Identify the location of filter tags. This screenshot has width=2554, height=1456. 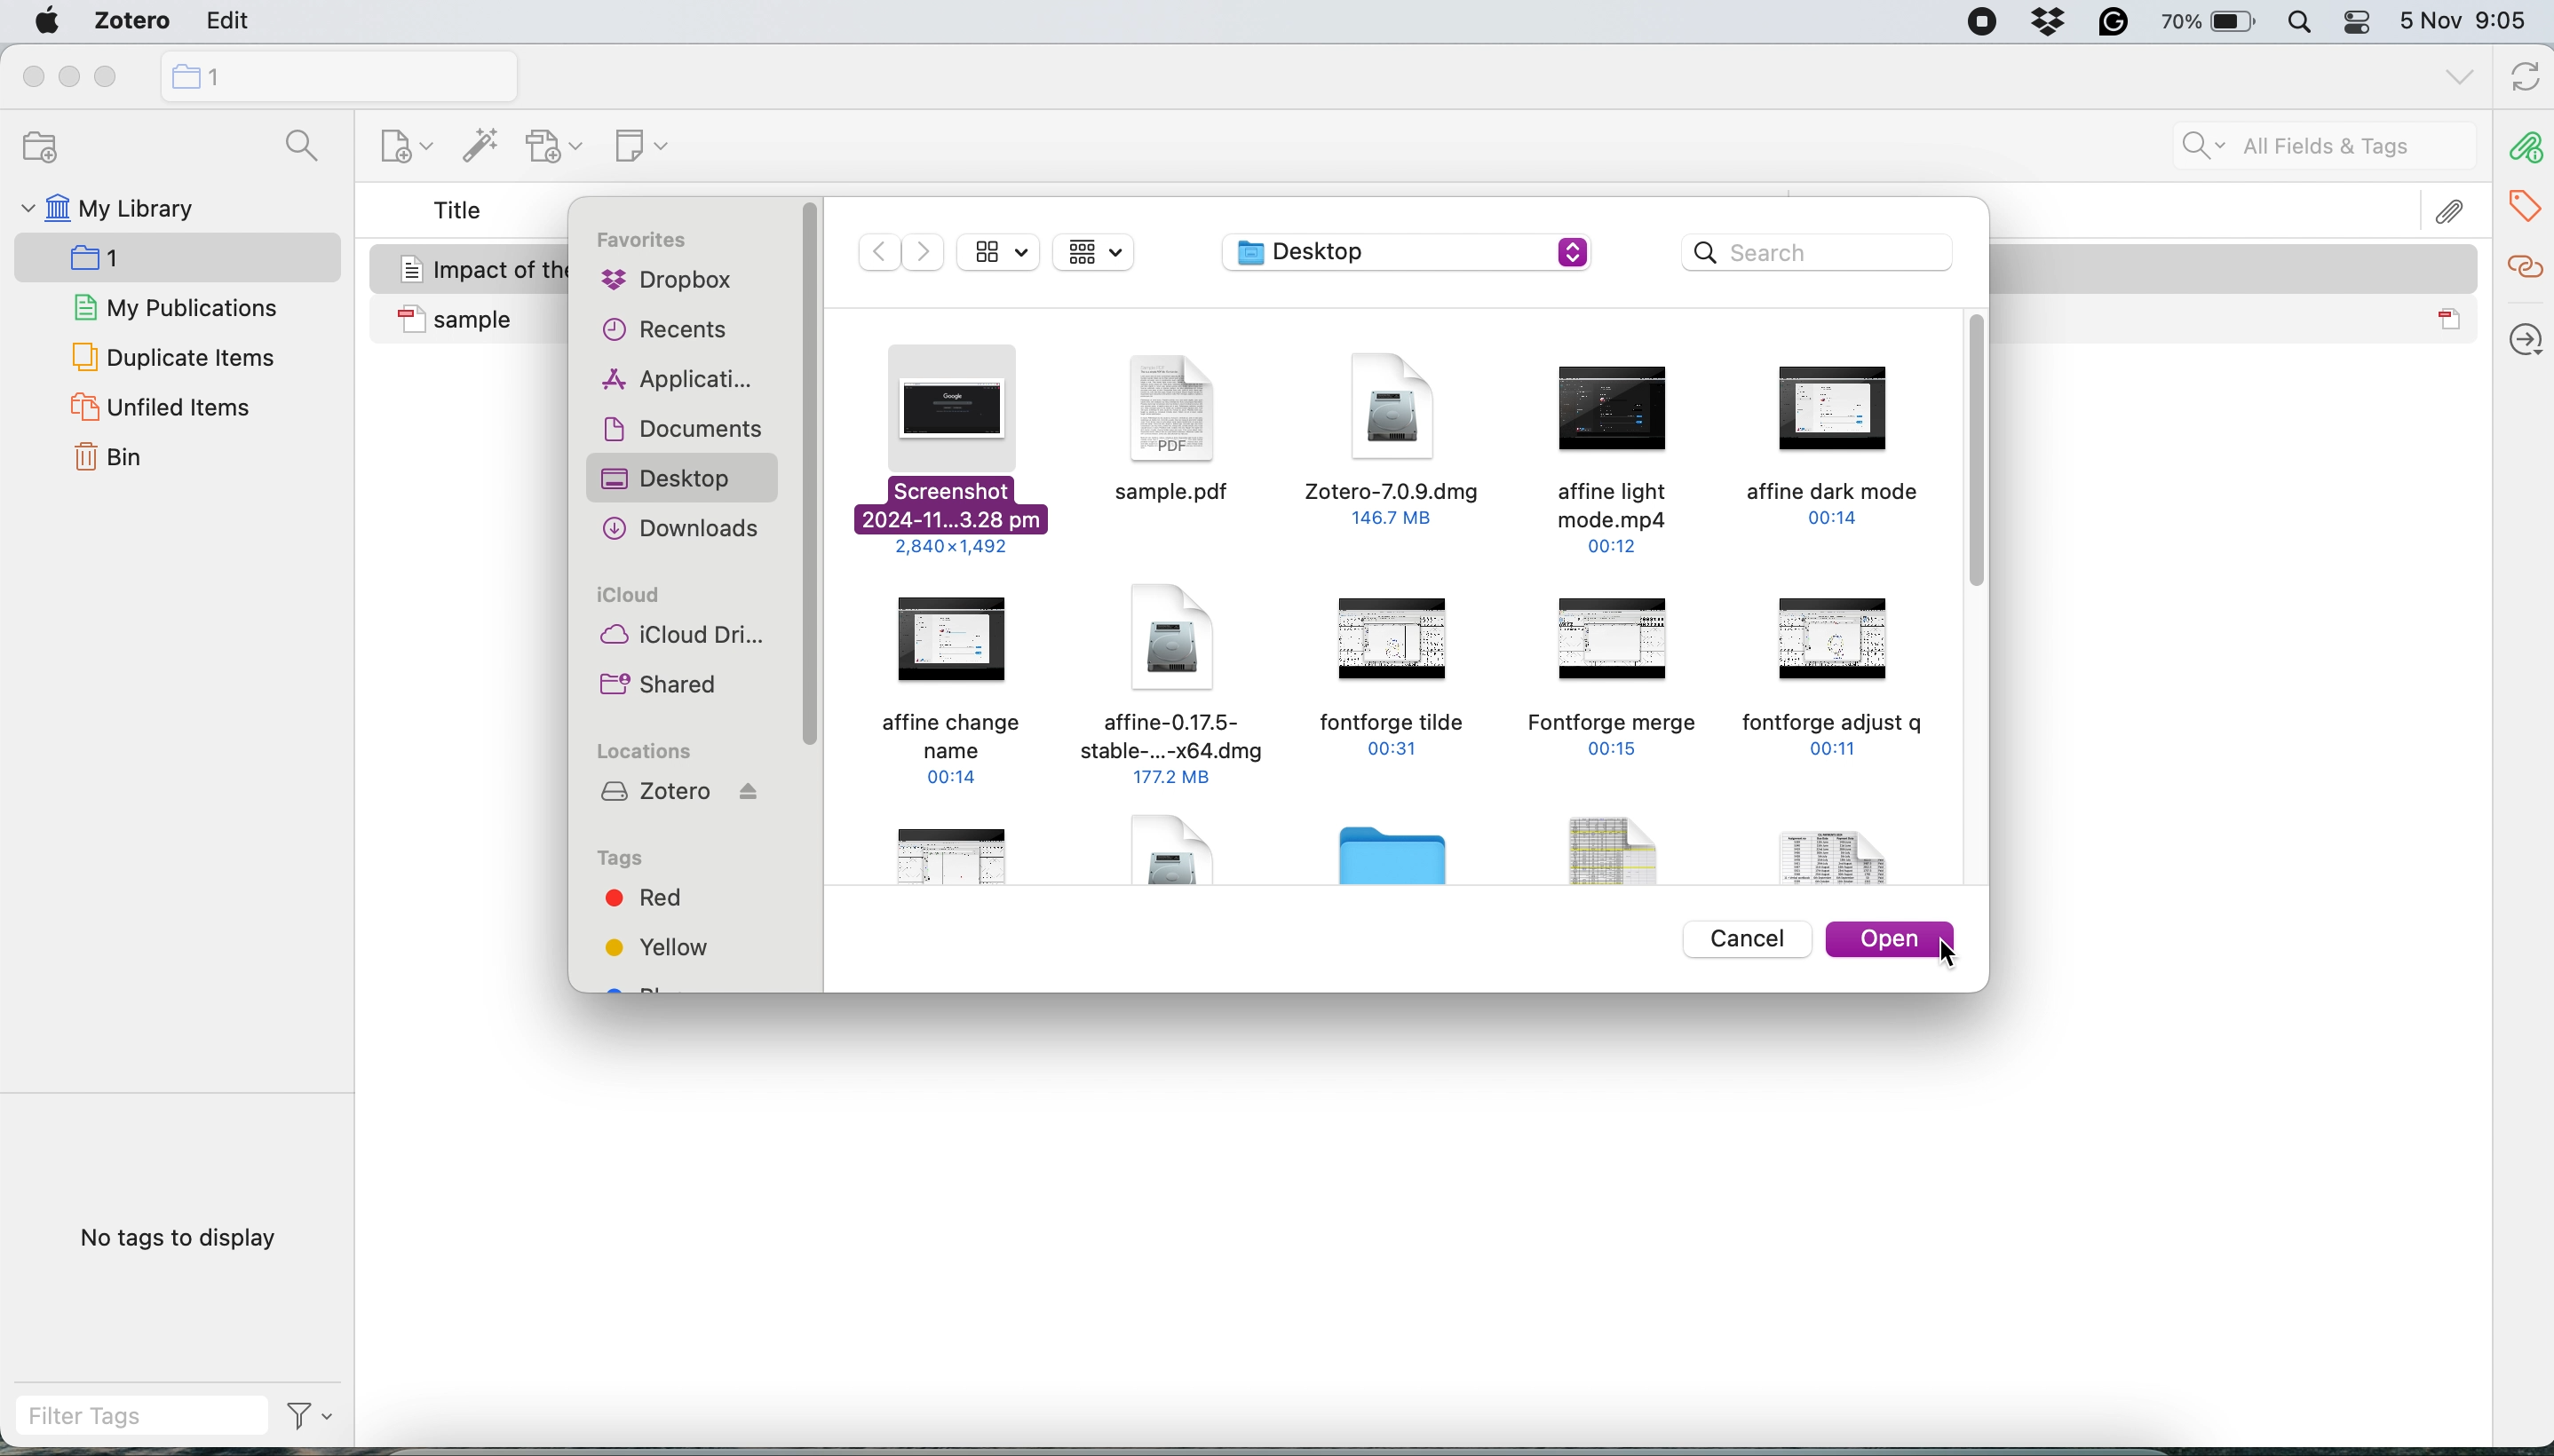
(175, 1416).